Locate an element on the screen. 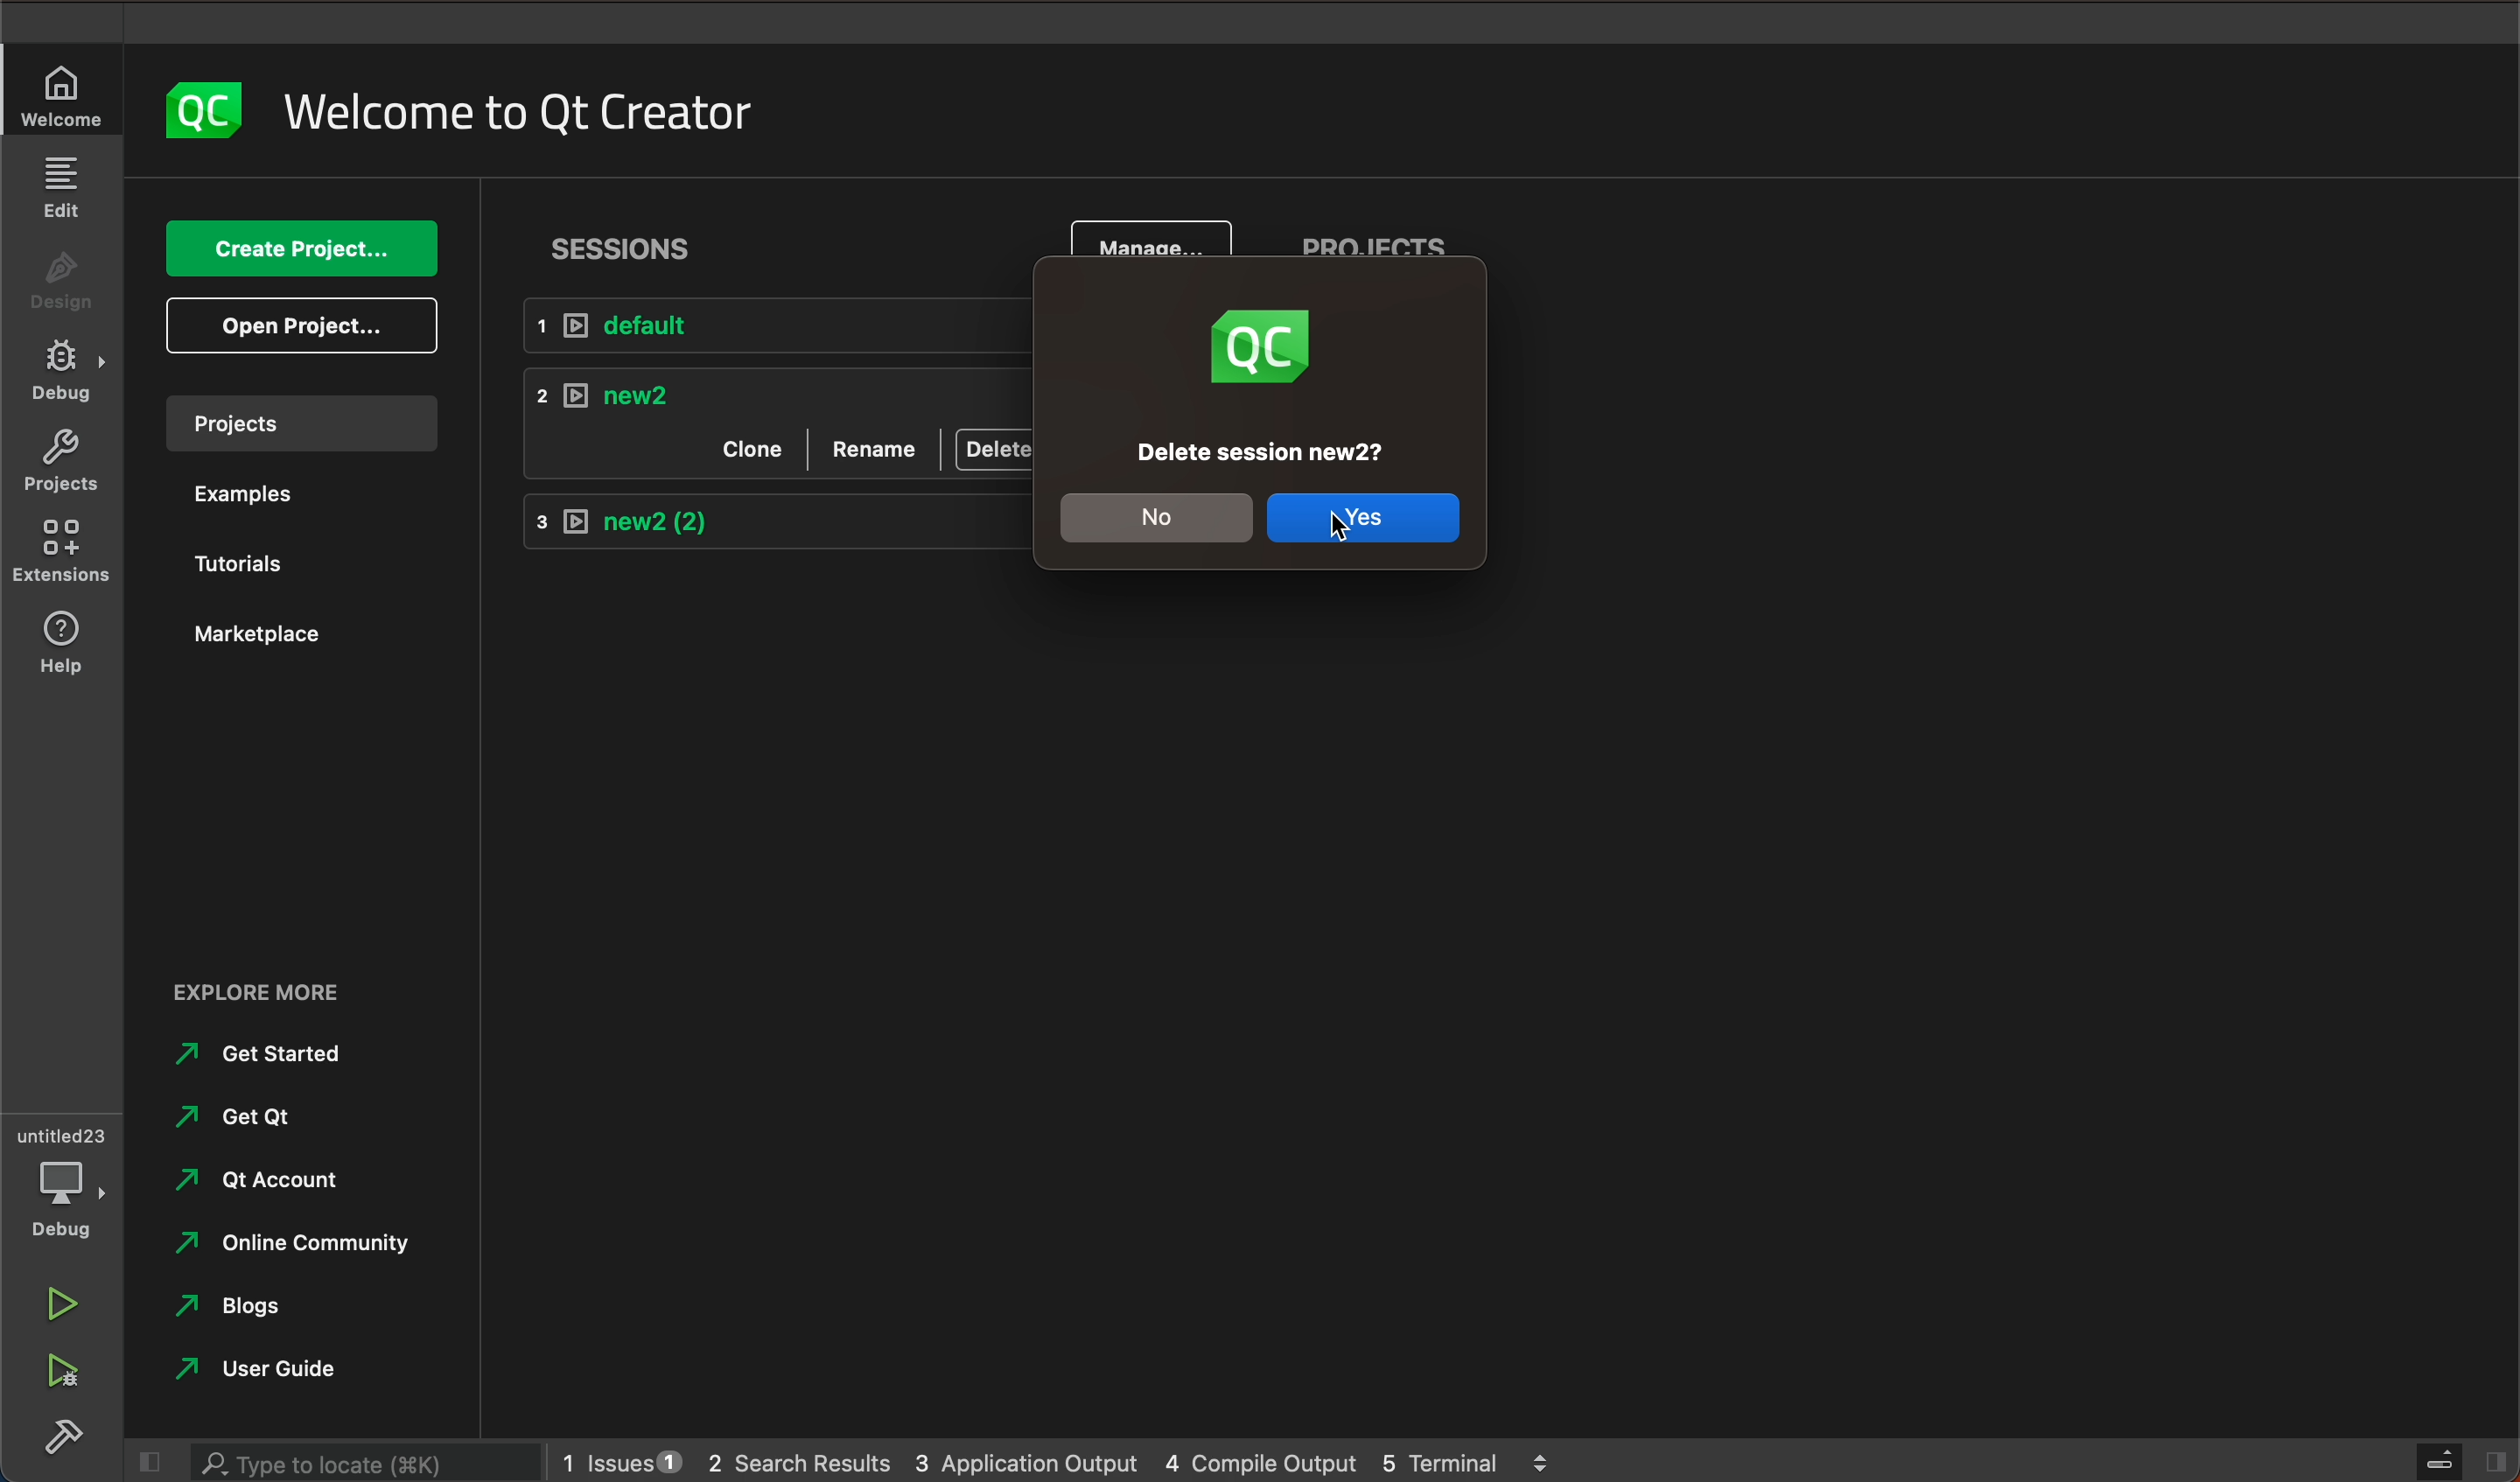  logo is located at coordinates (1259, 351).